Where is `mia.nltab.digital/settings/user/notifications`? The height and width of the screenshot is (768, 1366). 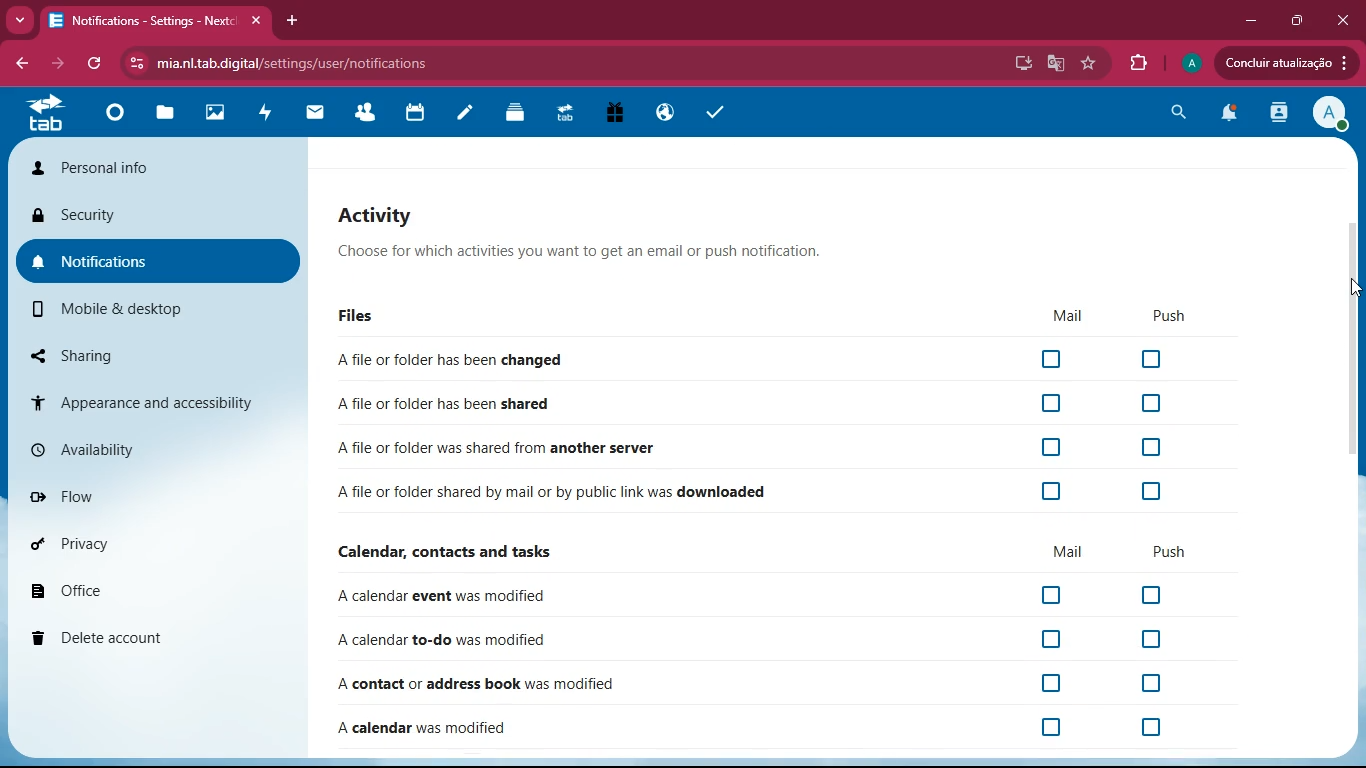 mia.nltab.digital/settings/user/notifications is located at coordinates (300, 62).